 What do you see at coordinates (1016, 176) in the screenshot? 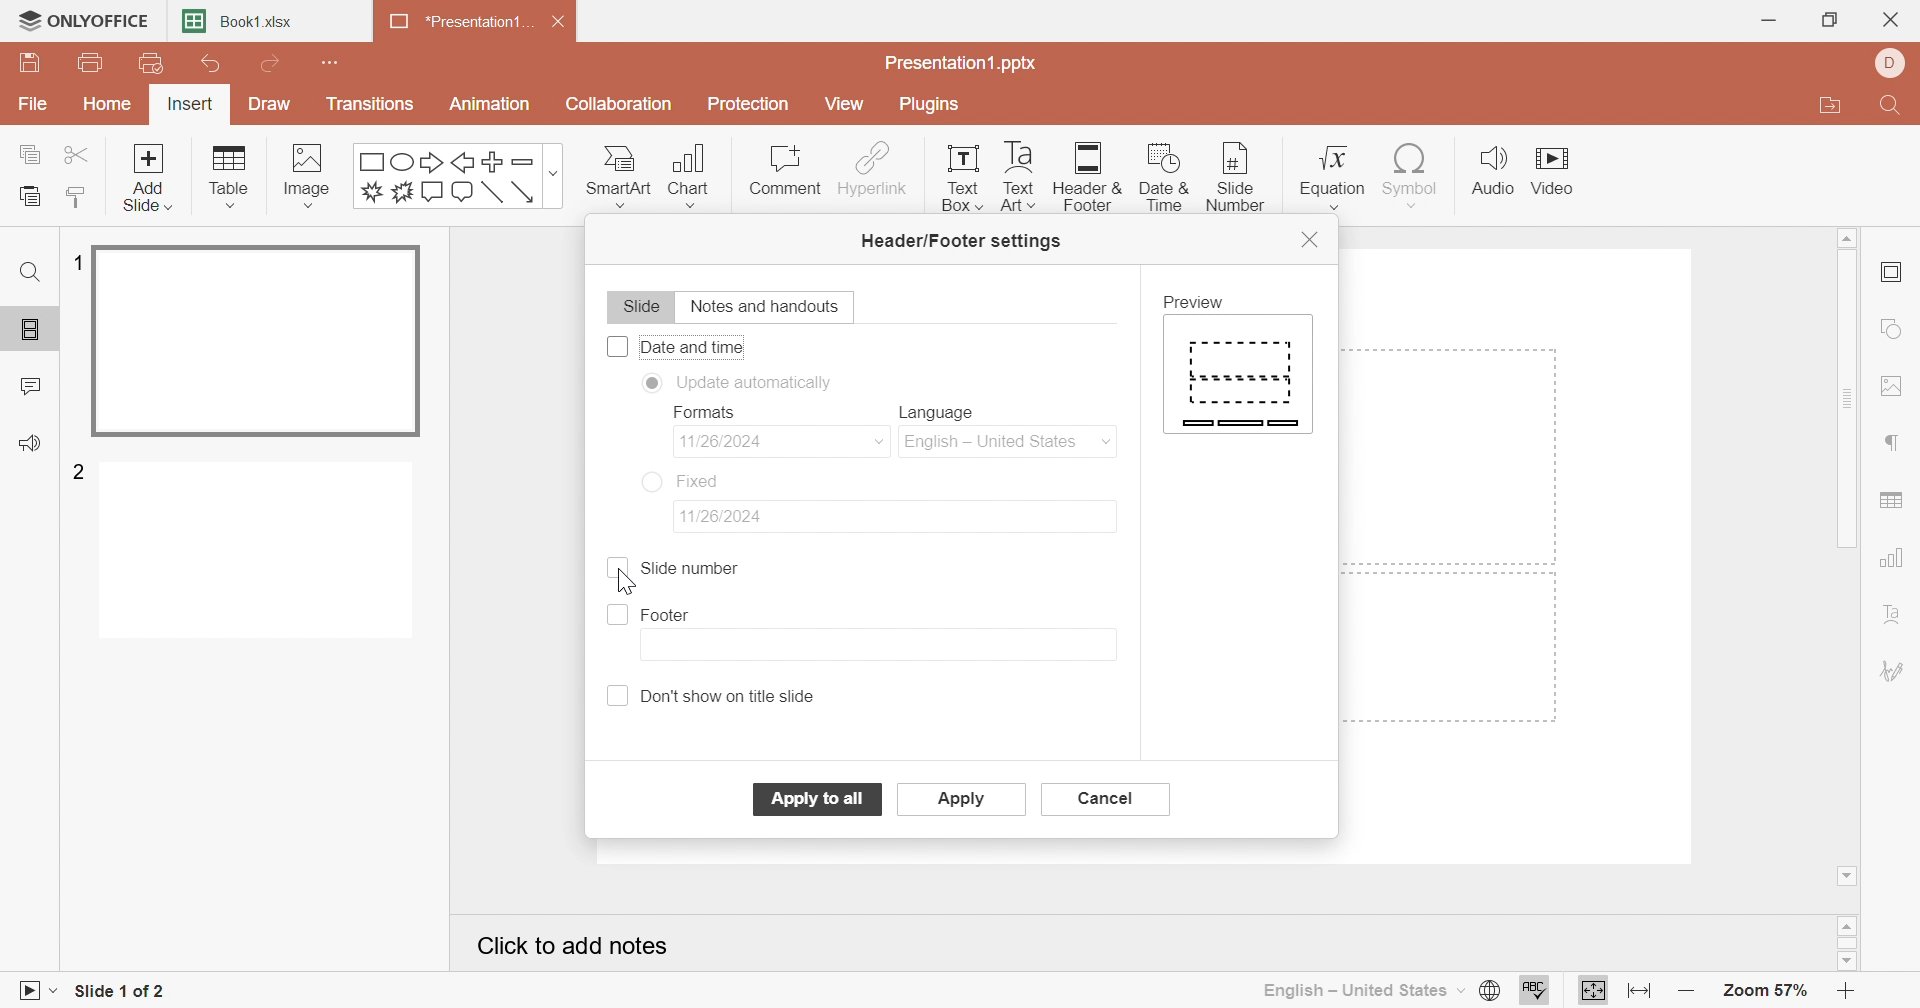
I see `Text Art` at bounding box center [1016, 176].